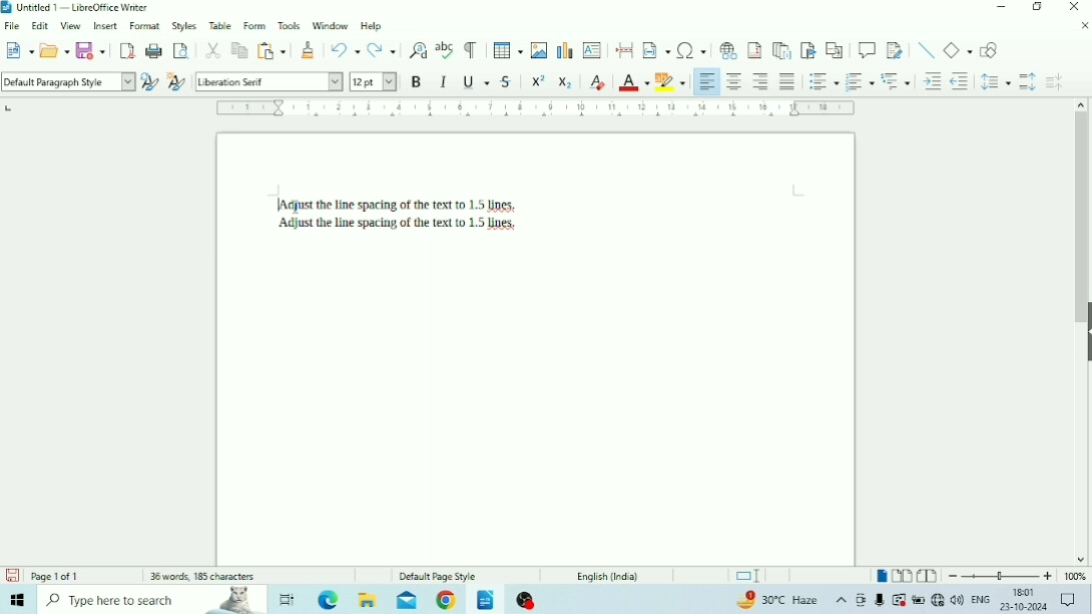 Image resolution: width=1092 pixels, height=614 pixels. What do you see at coordinates (508, 49) in the screenshot?
I see `Insert Table` at bounding box center [508, 49].